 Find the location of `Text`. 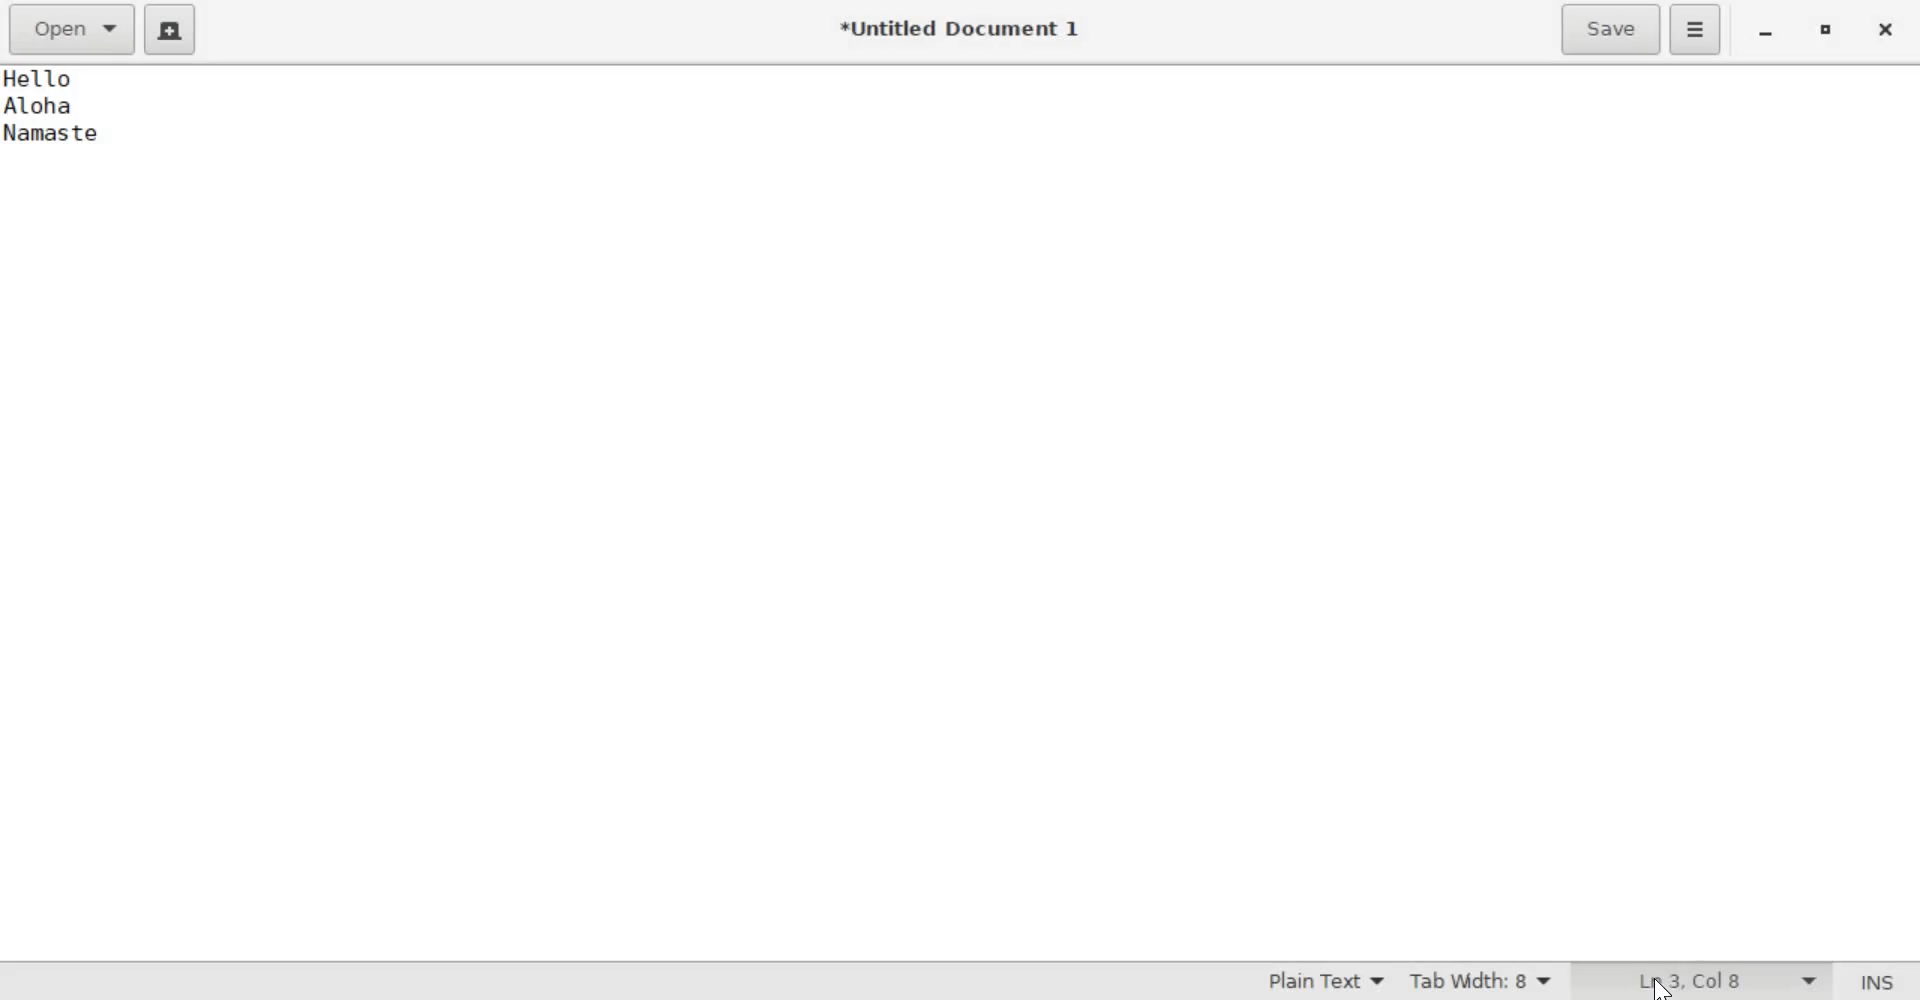

Text is located at coordinates (98, 131).